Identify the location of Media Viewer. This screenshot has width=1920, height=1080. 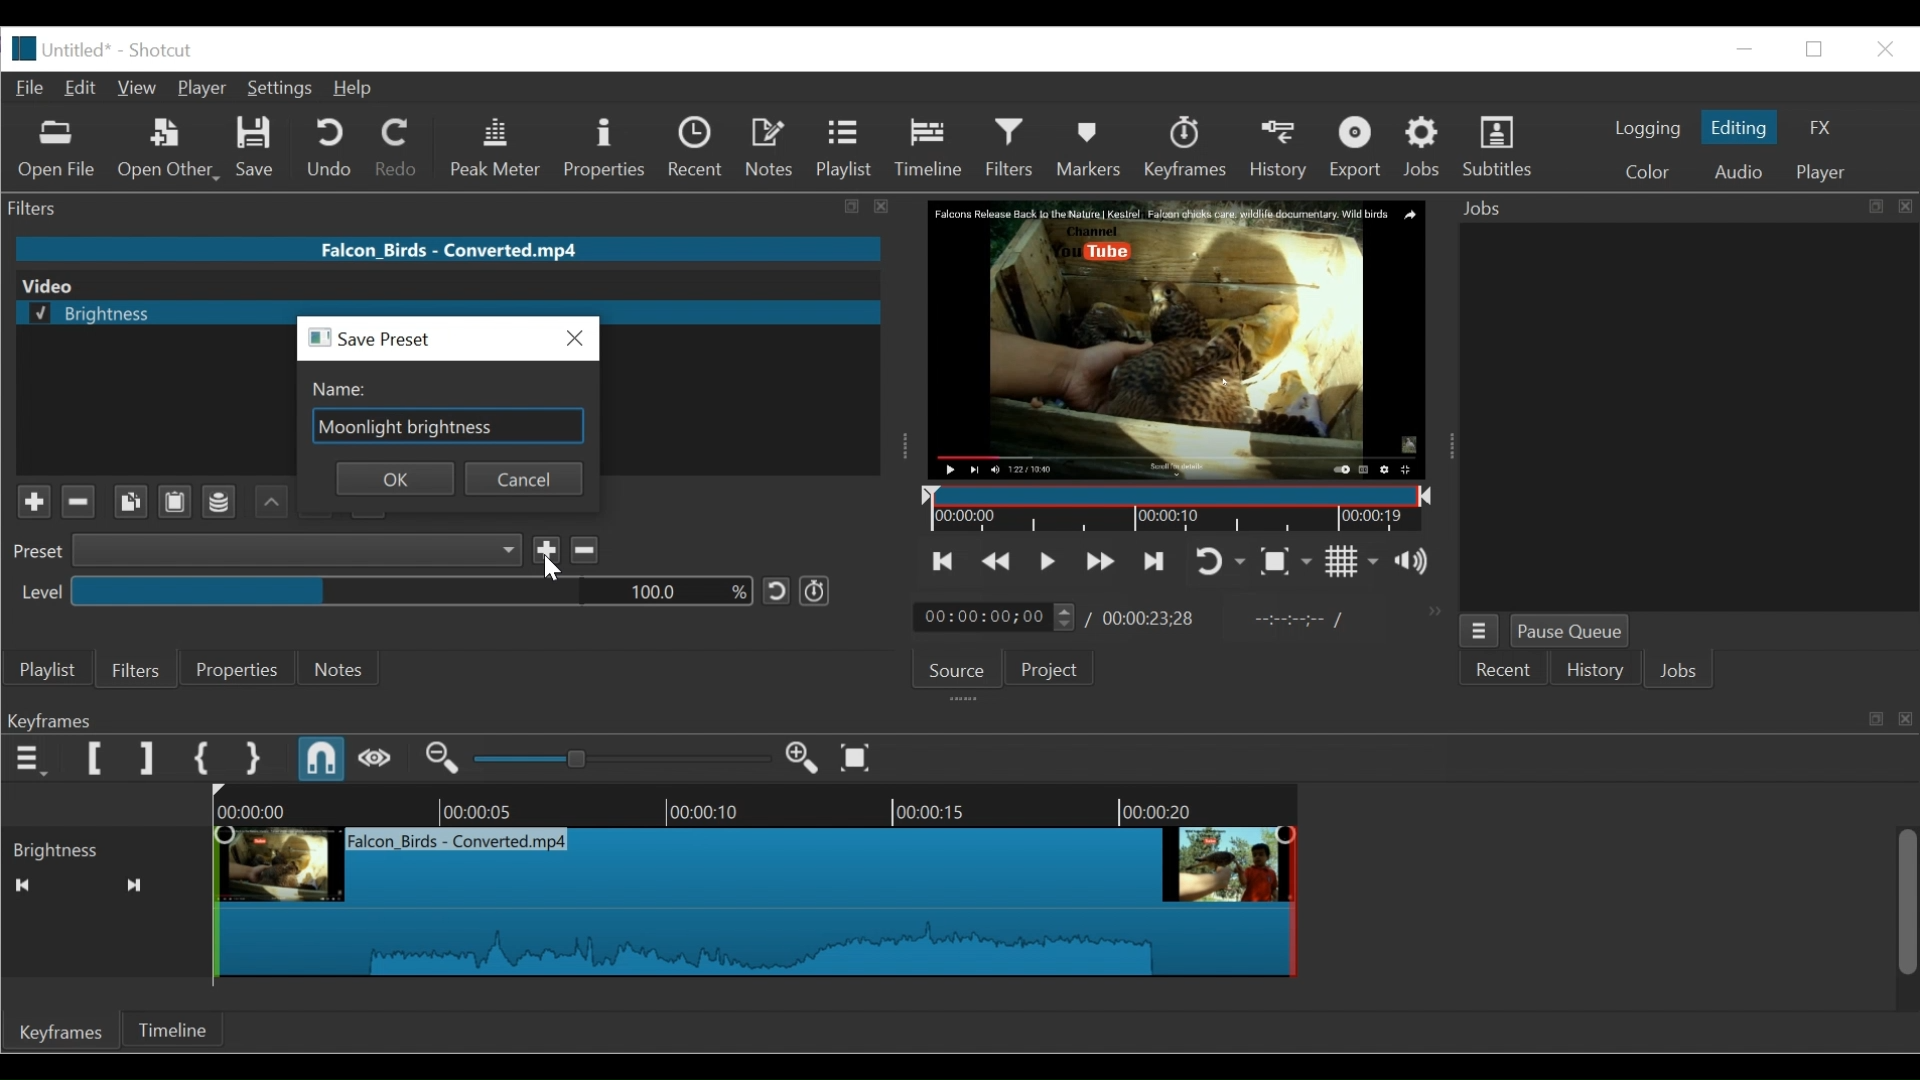
(1173, 339).